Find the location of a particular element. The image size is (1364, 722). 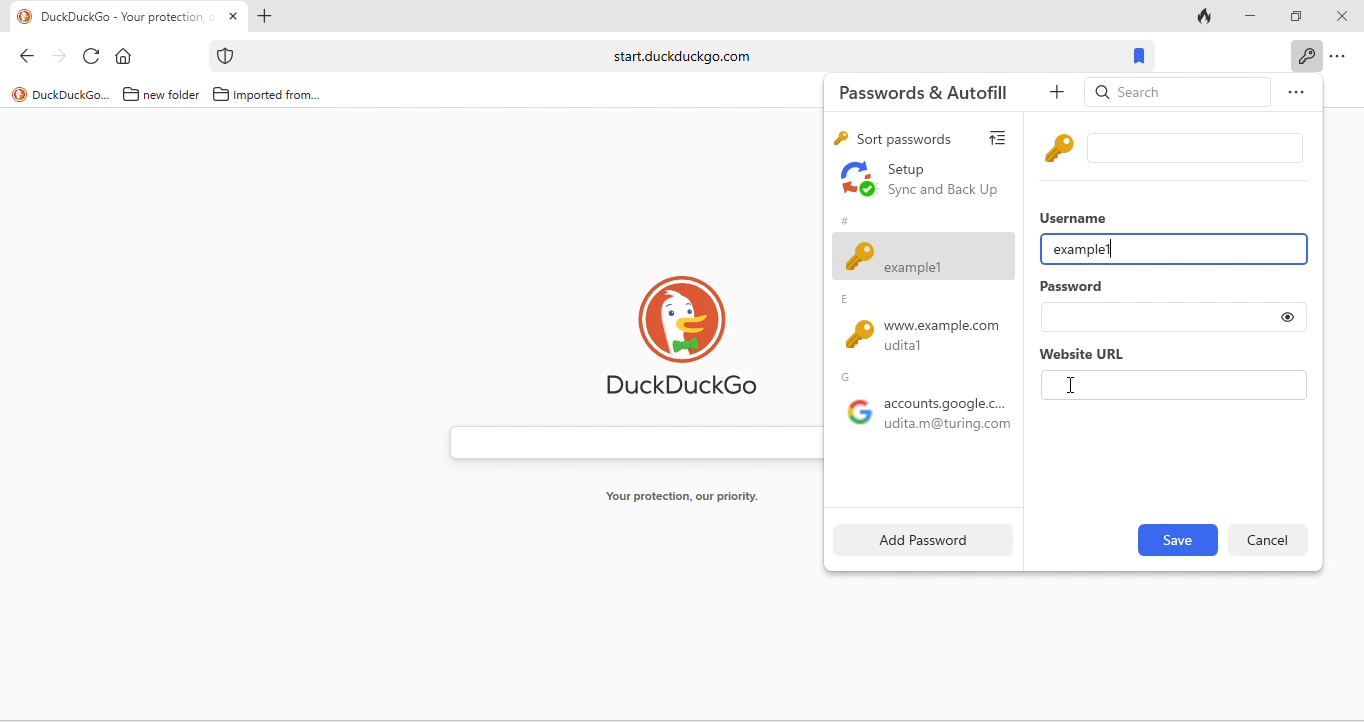

key icon is located at coordinates (1058, 150).